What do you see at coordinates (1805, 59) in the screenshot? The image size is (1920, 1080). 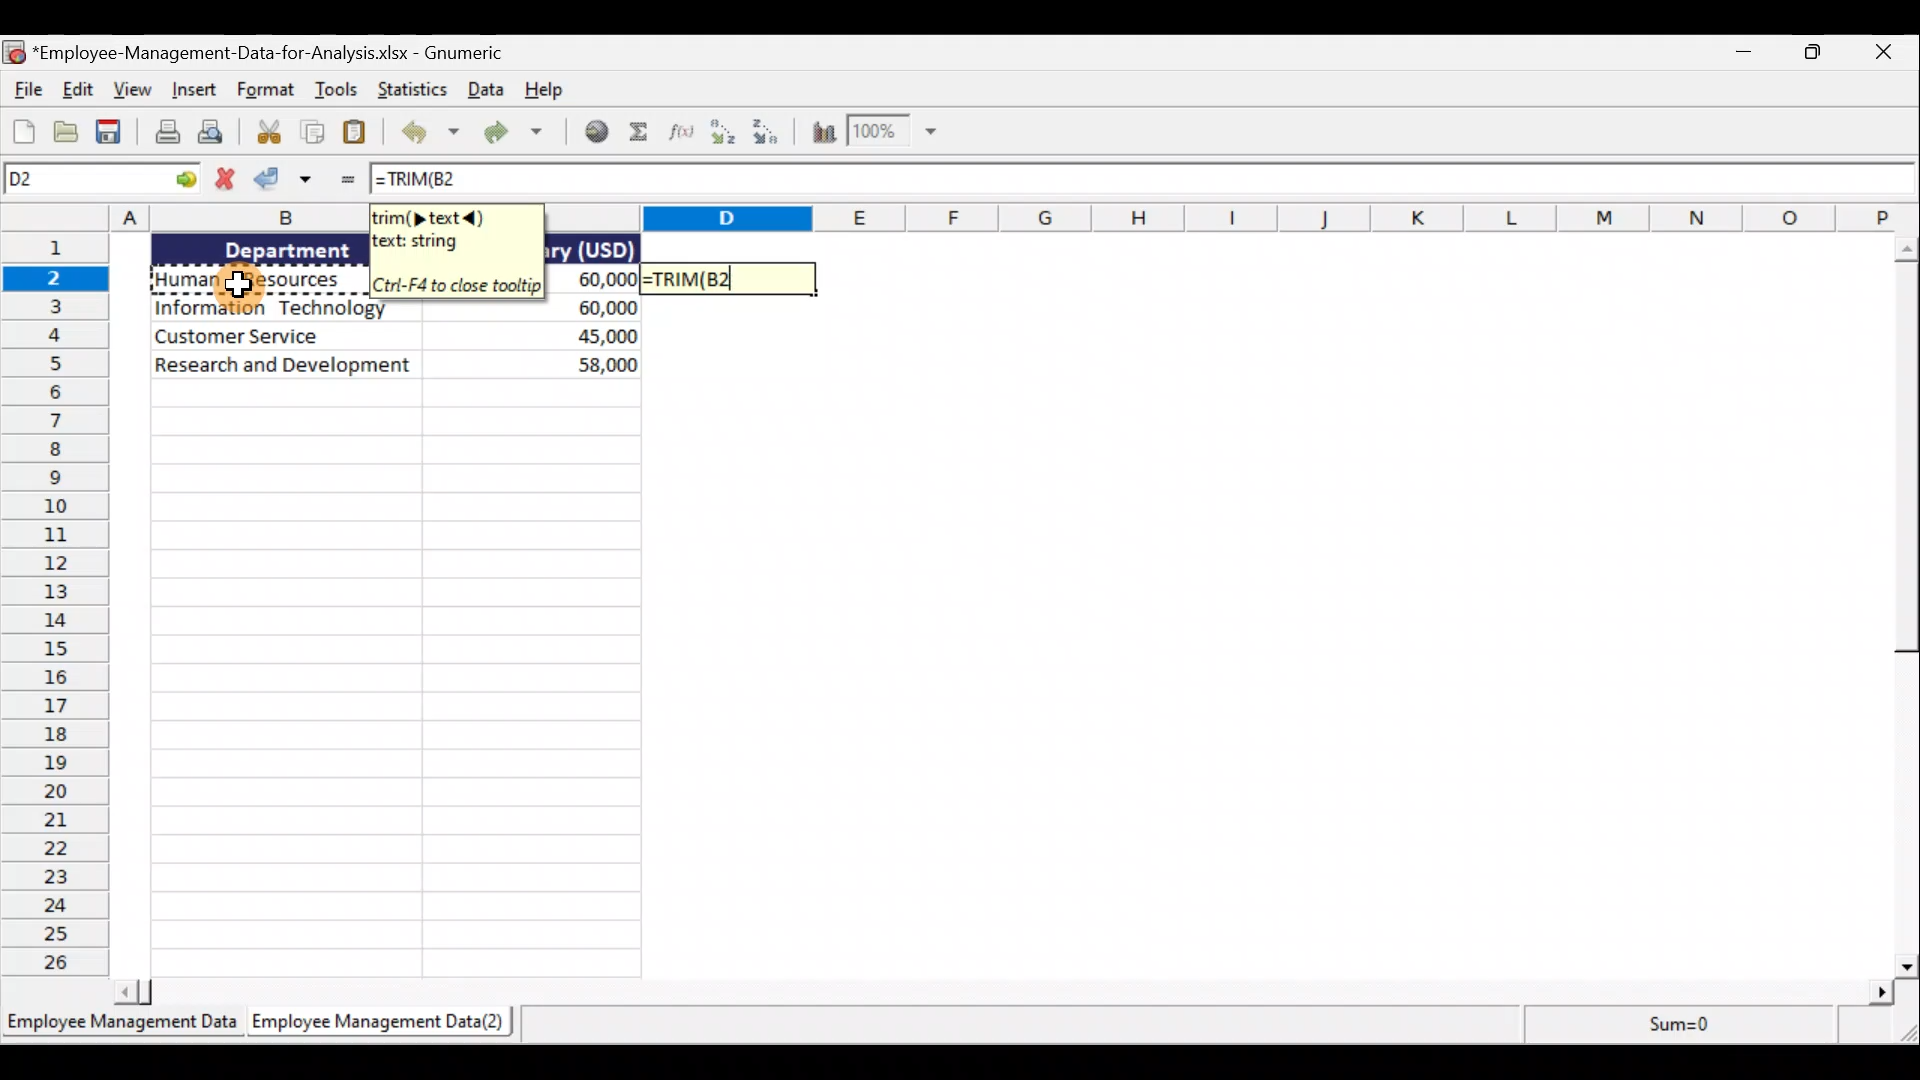 I see `Maximise` at bounding box center [1805, 59].